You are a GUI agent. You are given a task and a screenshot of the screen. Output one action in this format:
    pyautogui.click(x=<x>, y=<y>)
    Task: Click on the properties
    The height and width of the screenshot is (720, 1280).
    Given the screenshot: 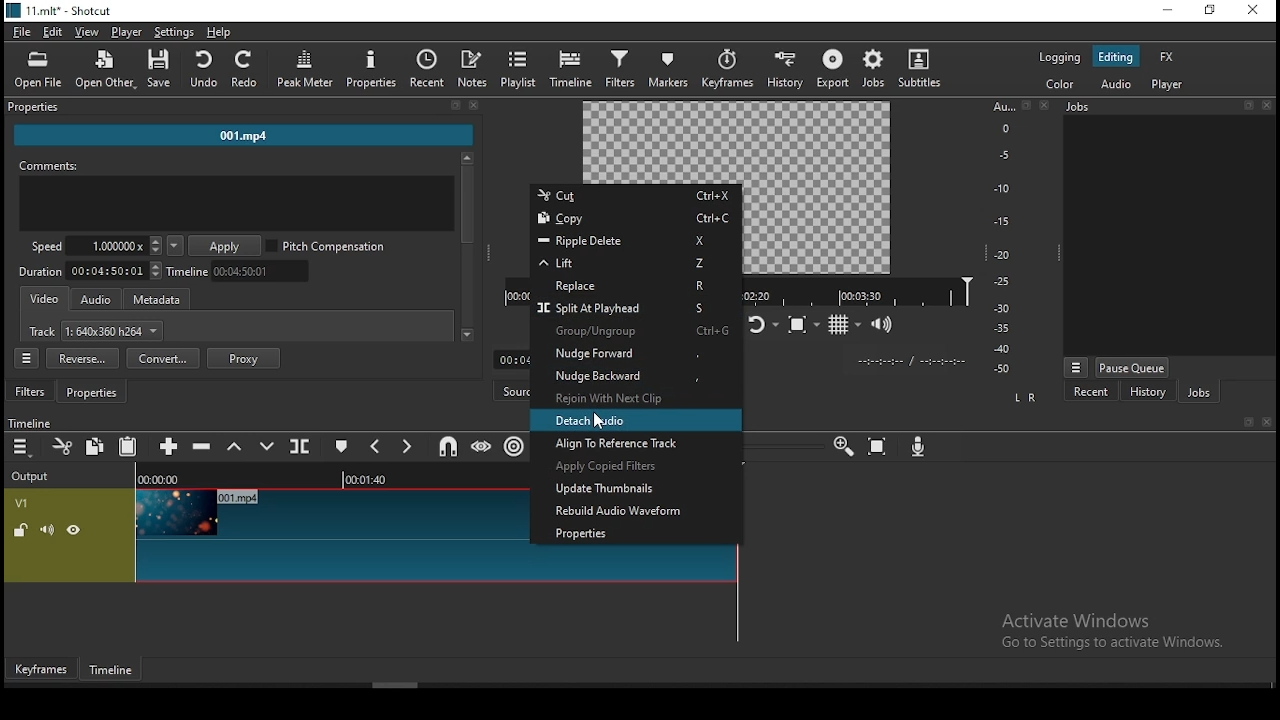 What is the action you would take?
    pyautogui.click(x=640, y=532)
    